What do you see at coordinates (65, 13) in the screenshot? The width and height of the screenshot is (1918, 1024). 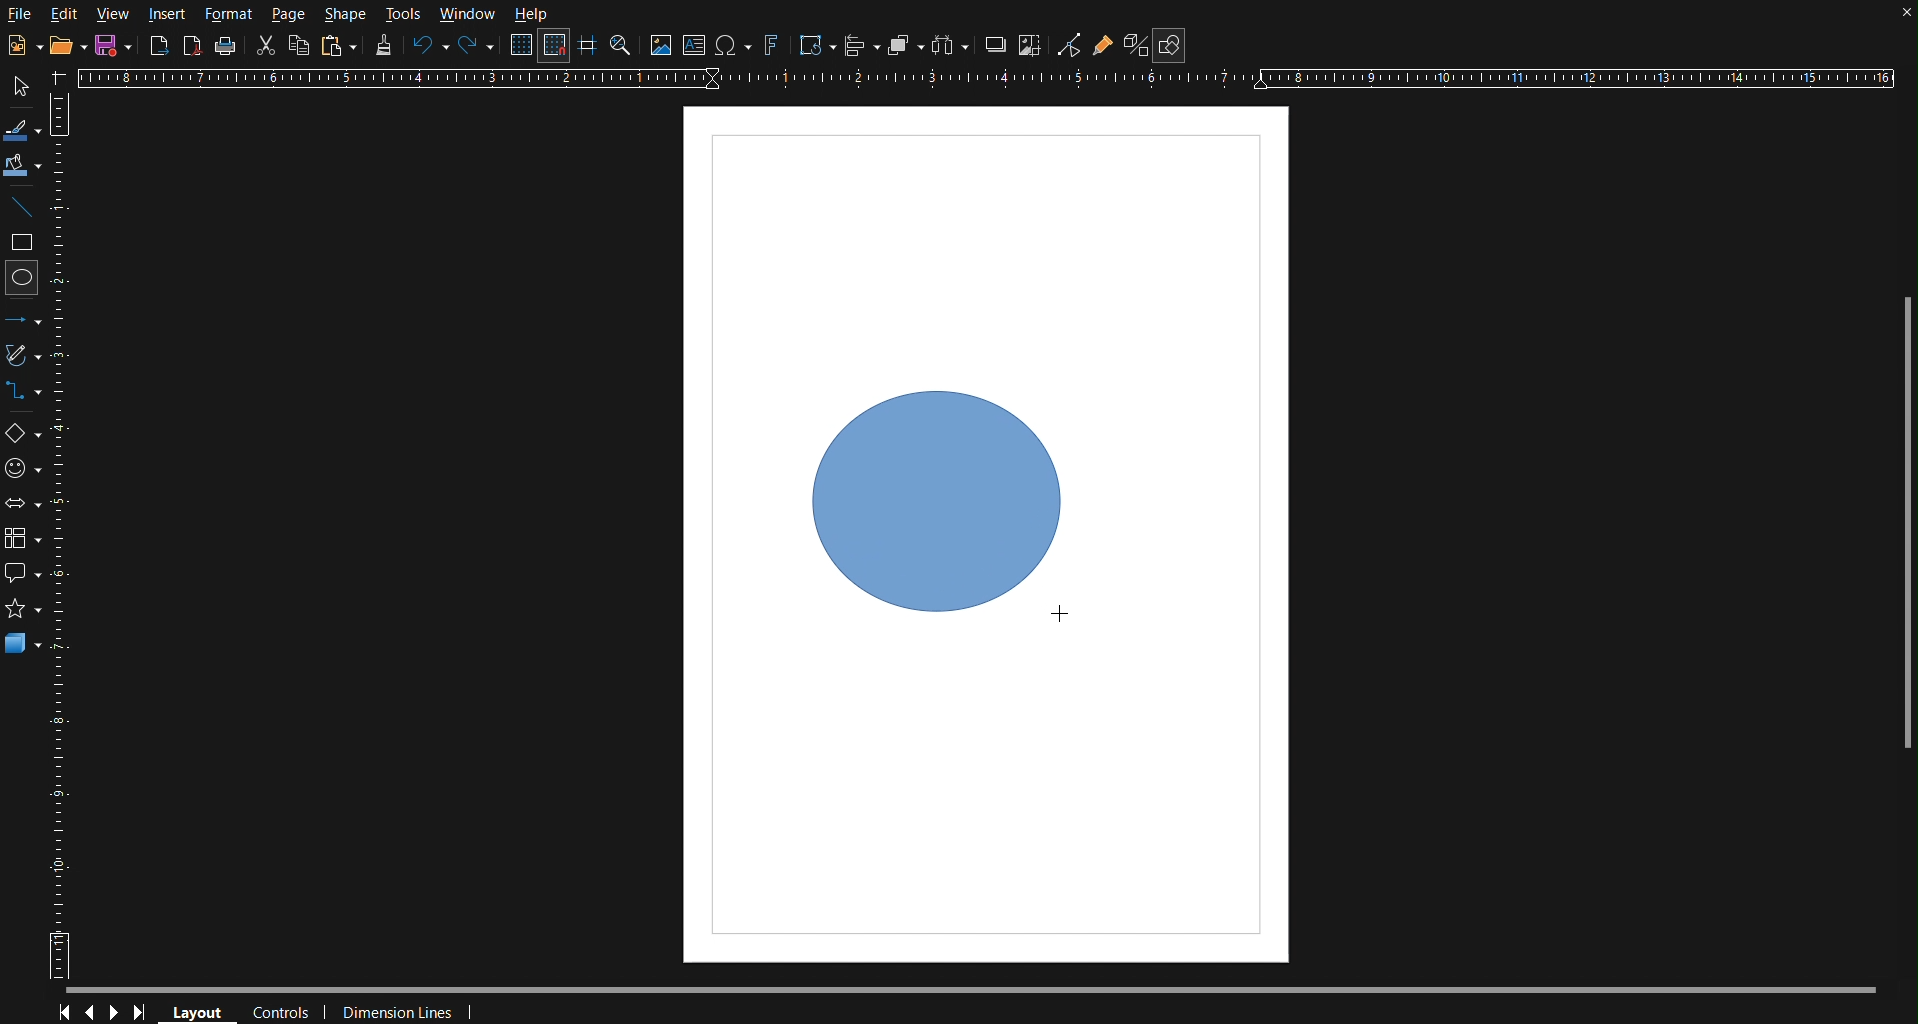 I see `Edit` at bounding box center [65, 13].